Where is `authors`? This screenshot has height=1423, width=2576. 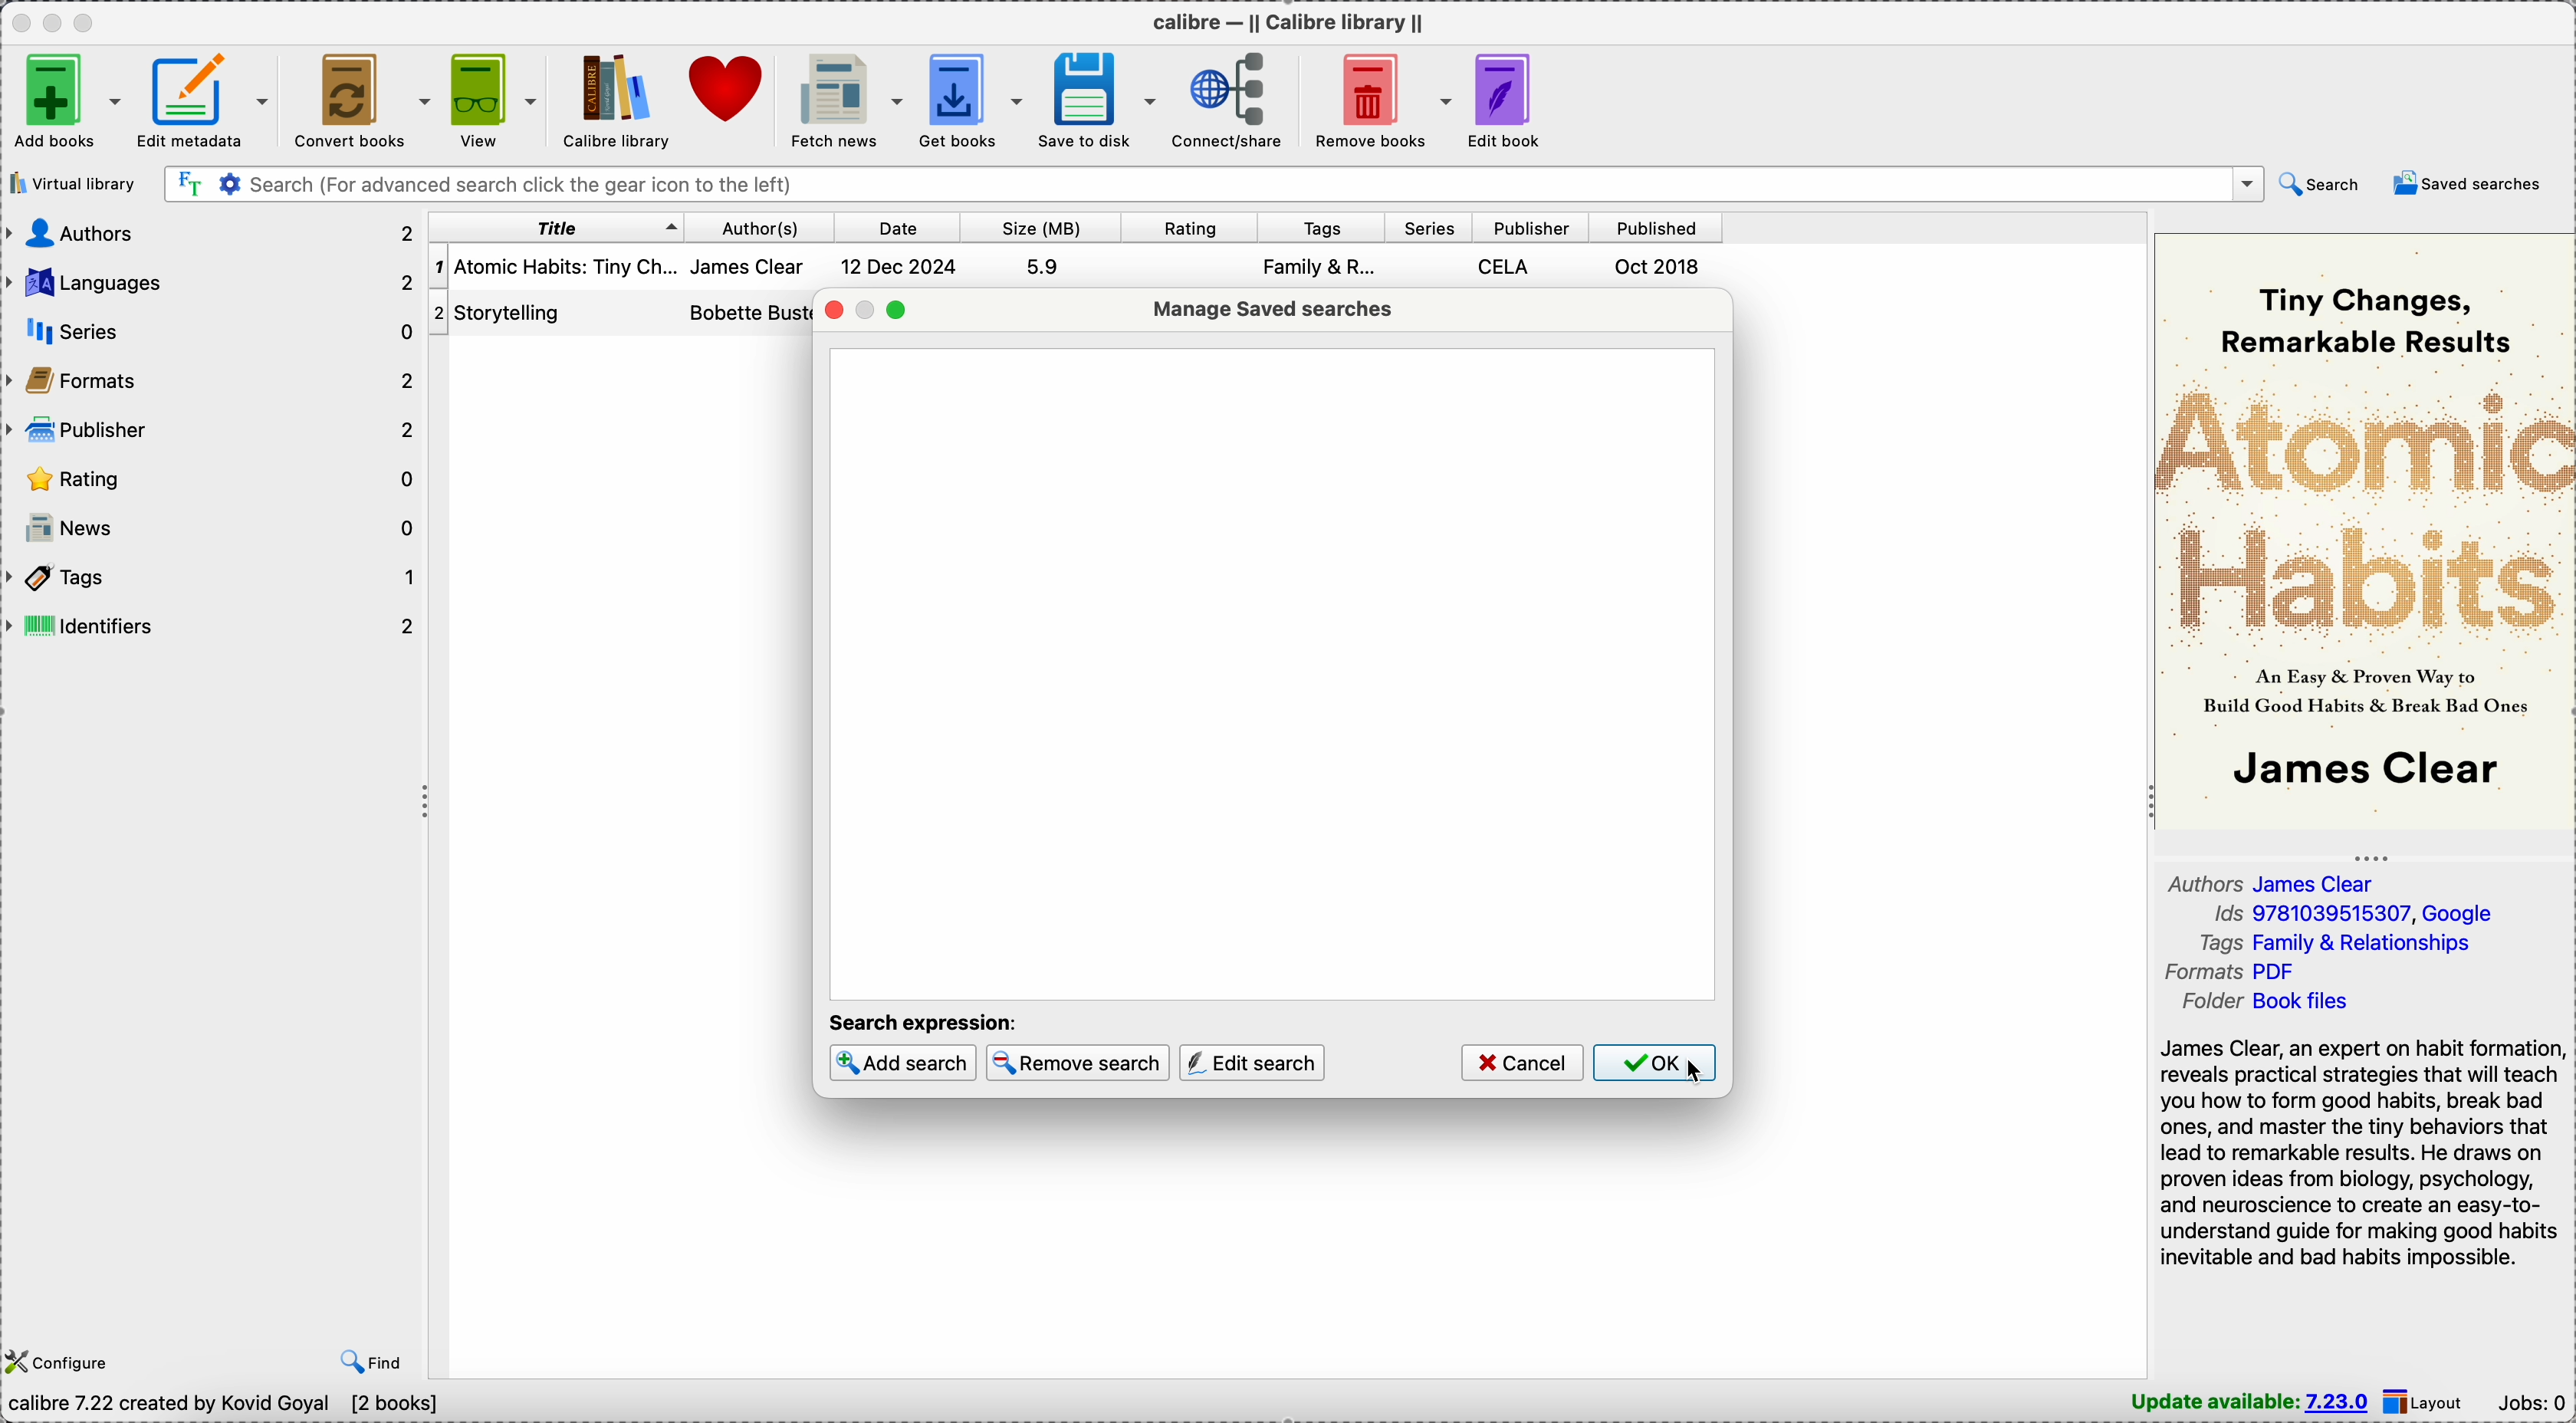 authors is located at coordinates (746, 293).